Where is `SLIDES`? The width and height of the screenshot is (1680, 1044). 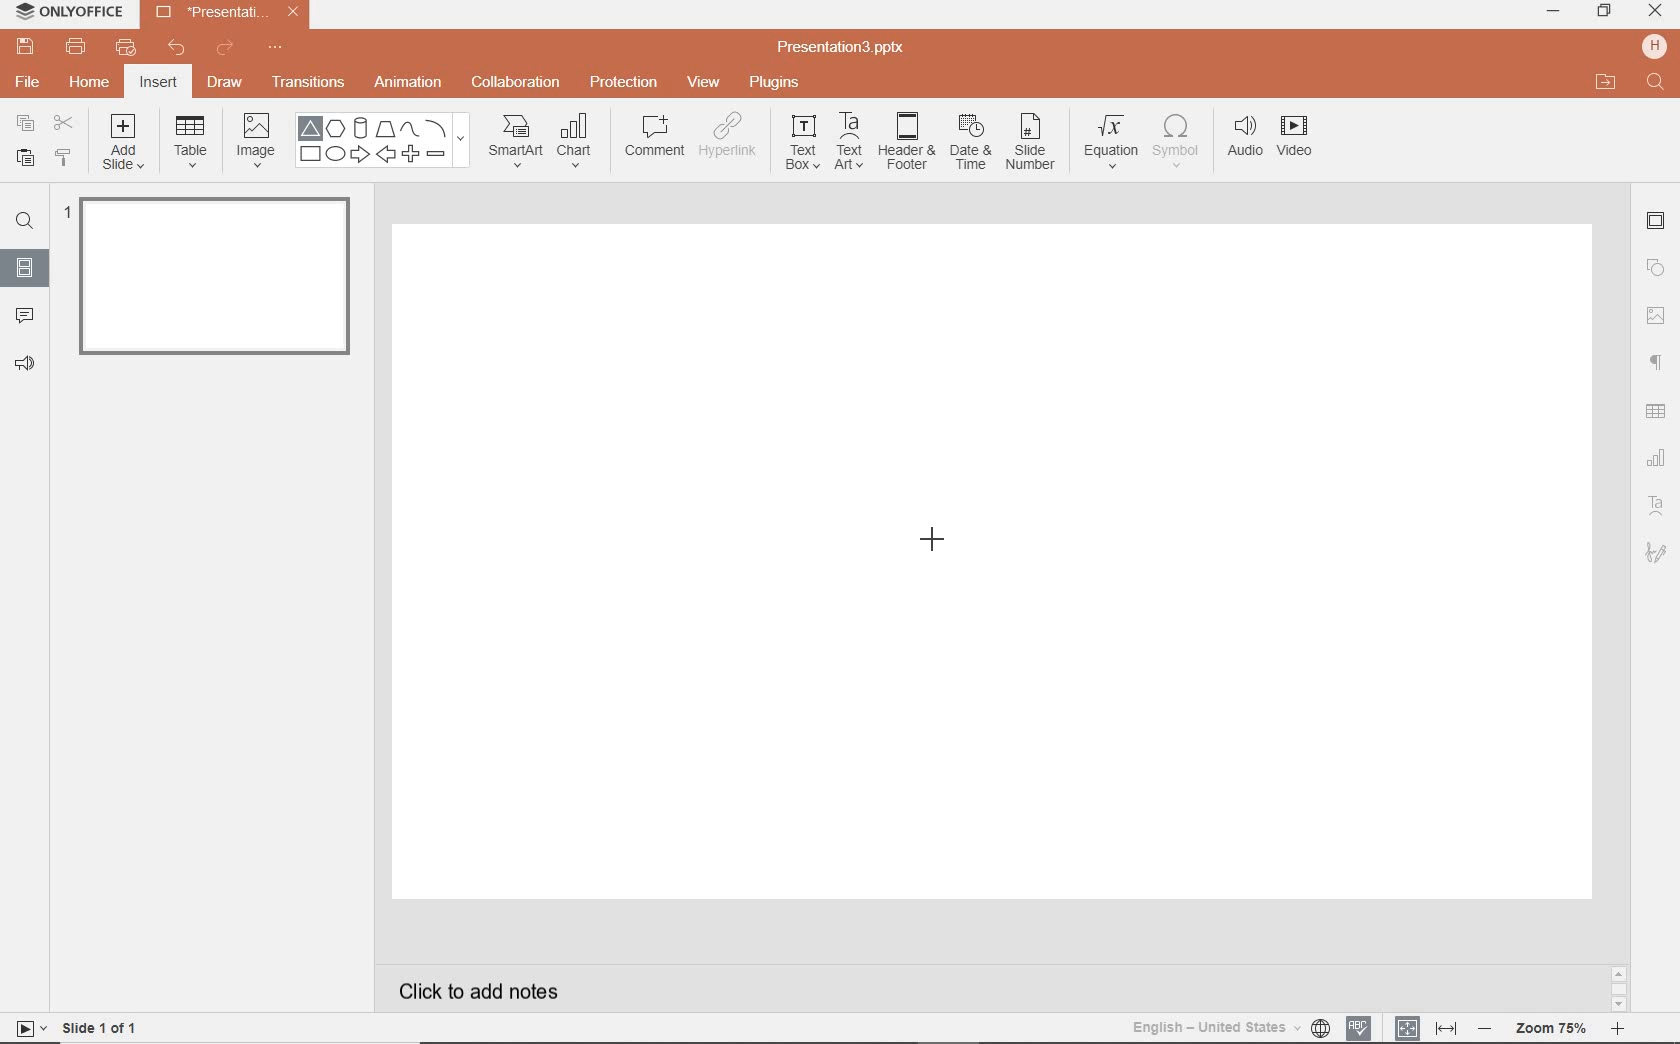 SLIDES is located at coordinates (26, 268).